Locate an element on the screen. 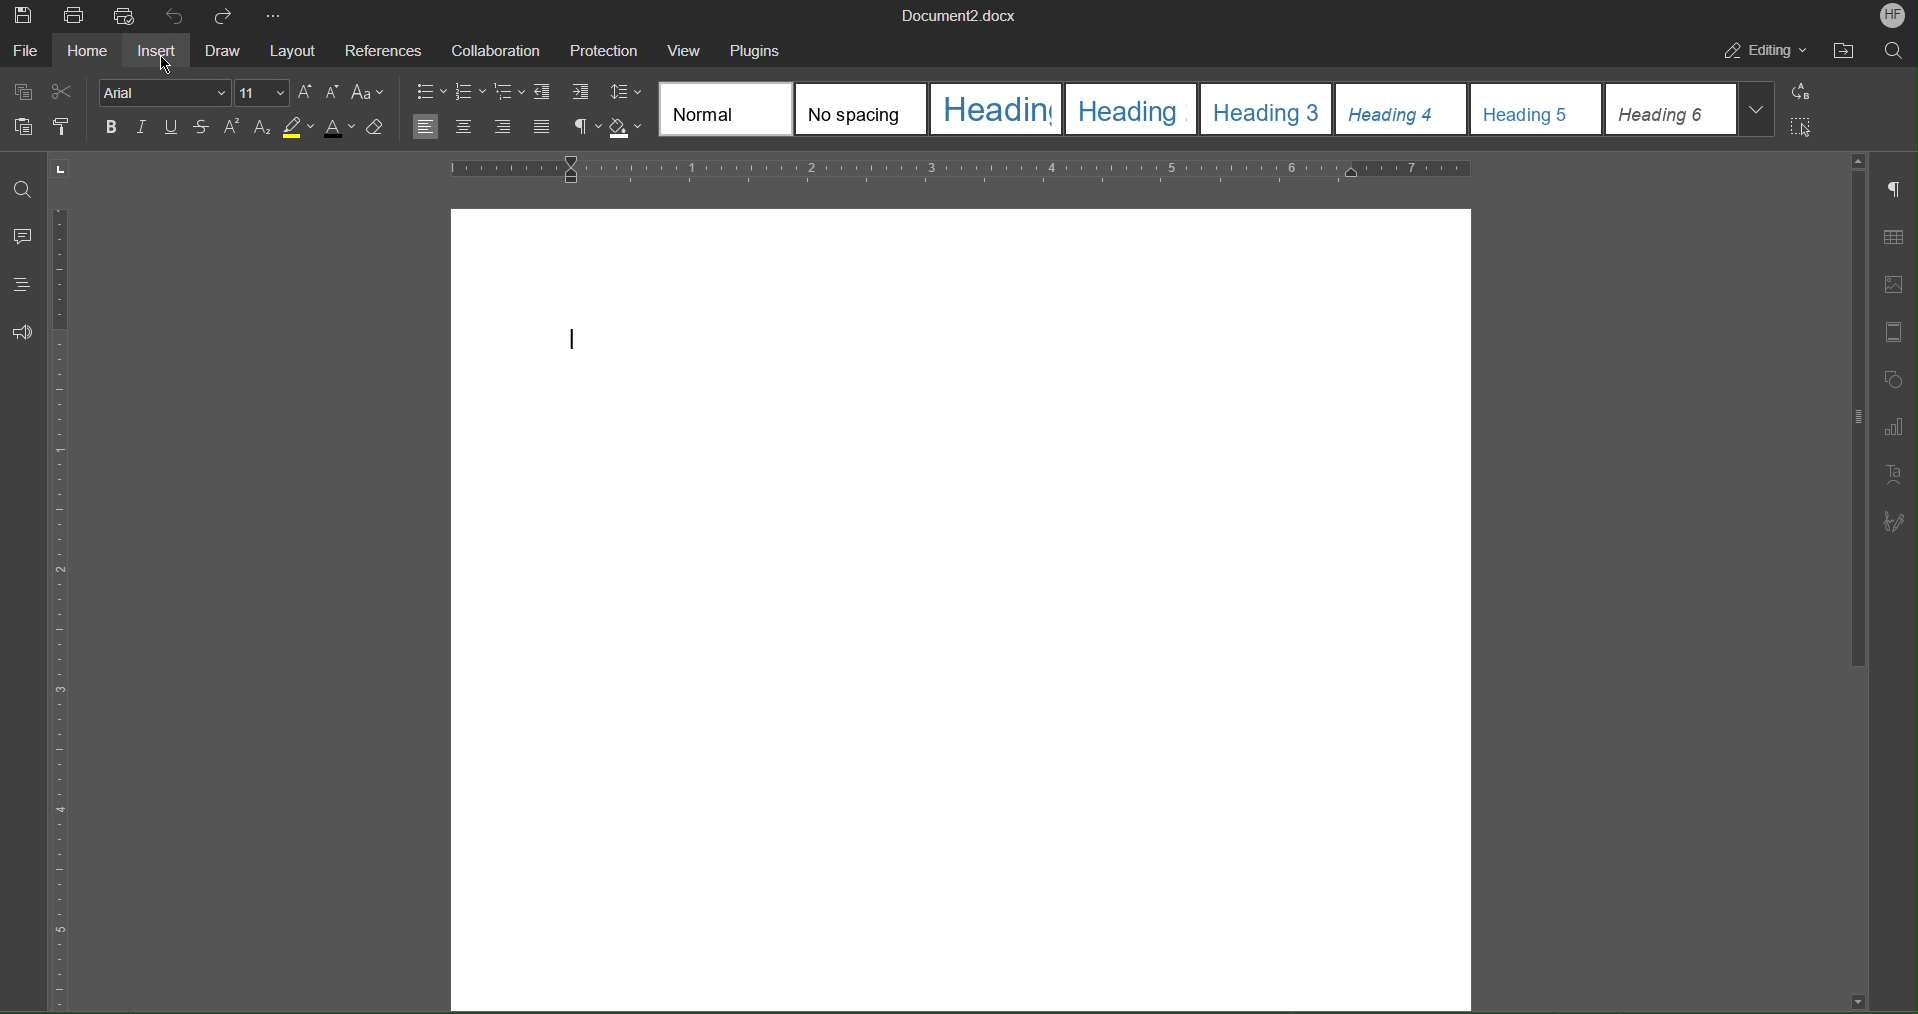  Signature is located at coordinates (1892, 523).